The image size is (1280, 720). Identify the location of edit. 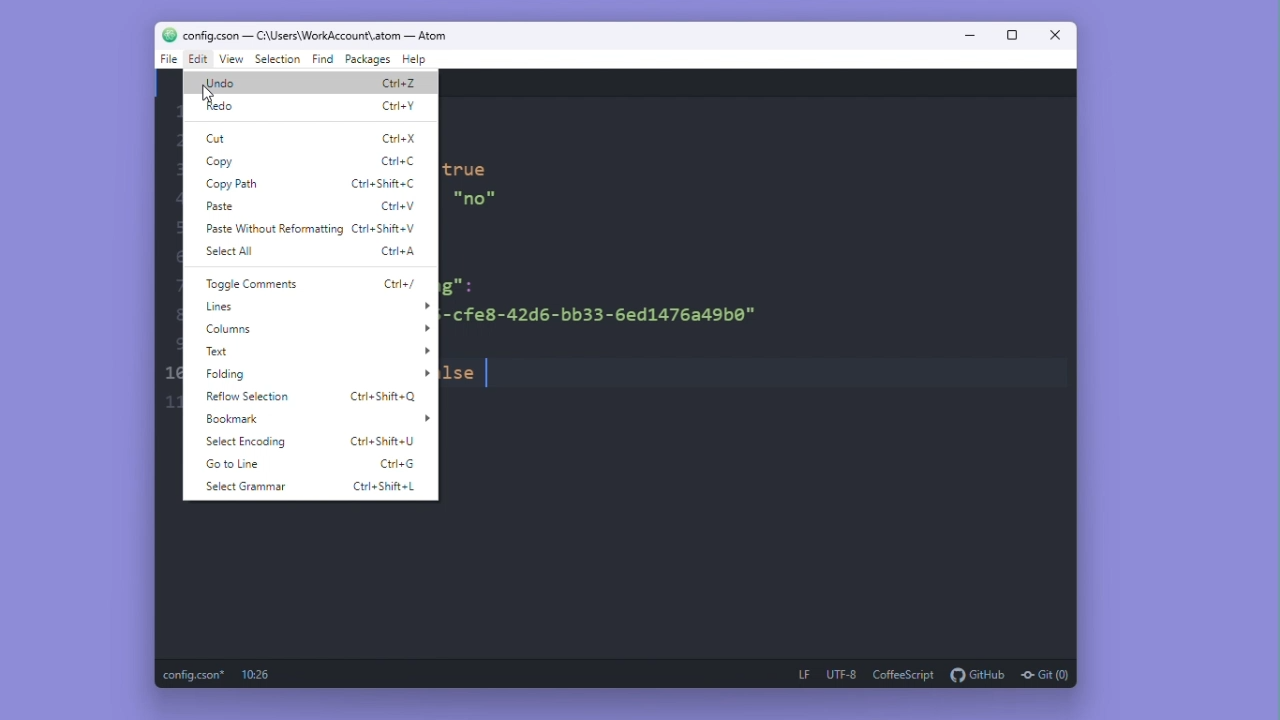
(199, 60).